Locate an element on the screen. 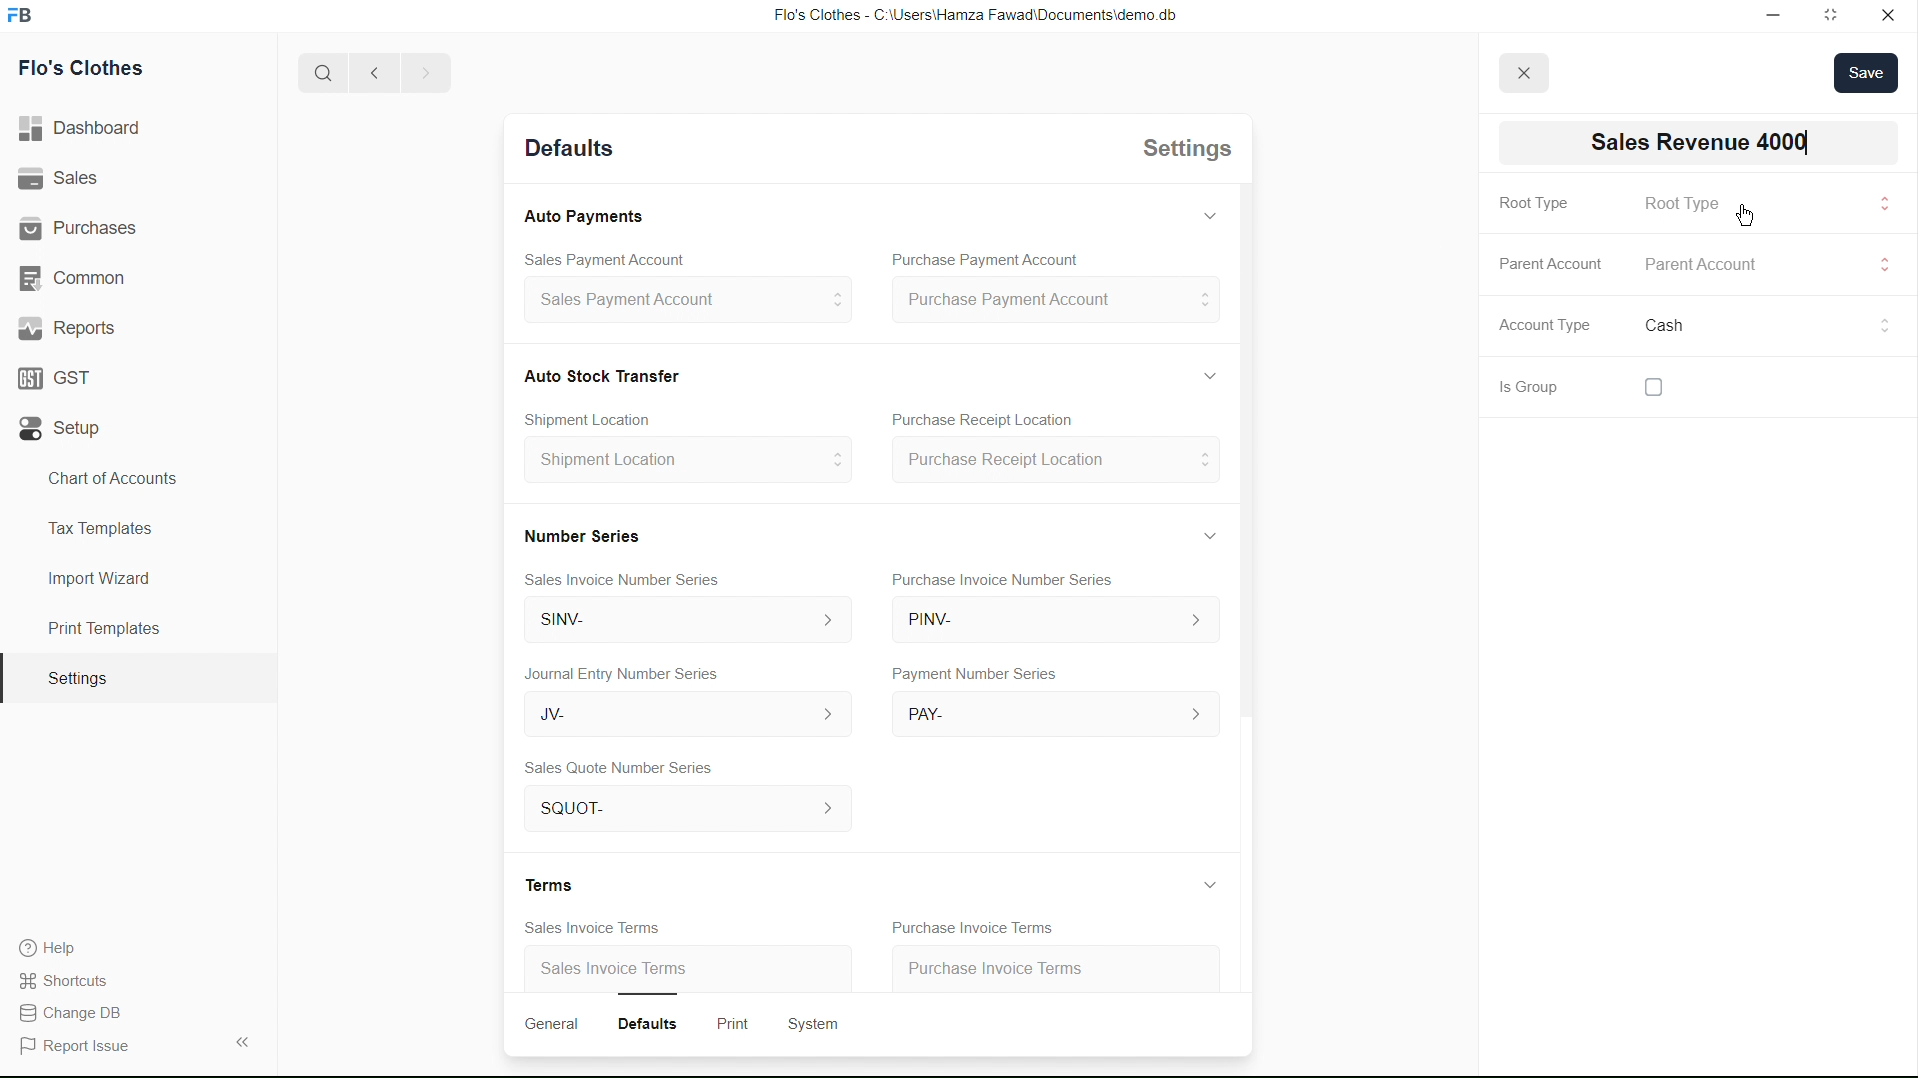  Sales Payment Account is located at coordinates (593, 257).